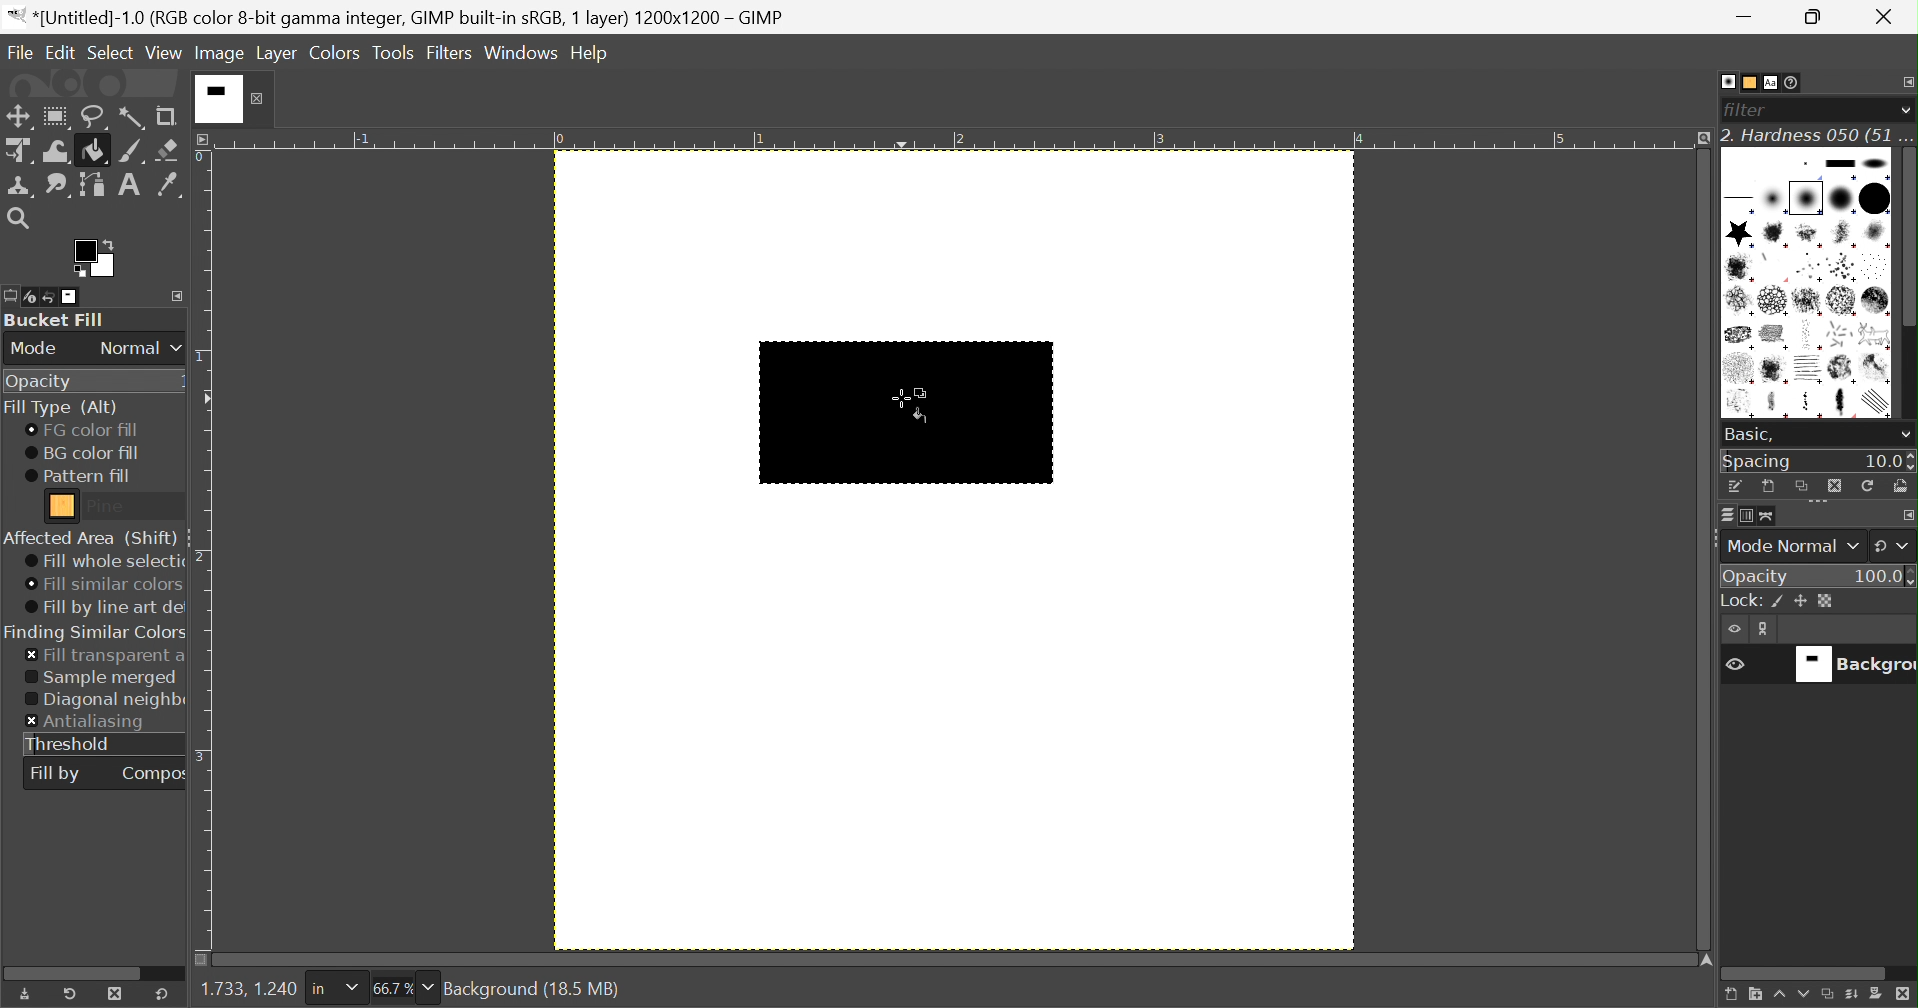 The image size is (1918, 1008). I want to click on The active foreground color. Click to open the color selection dialog., so click(93, 258).